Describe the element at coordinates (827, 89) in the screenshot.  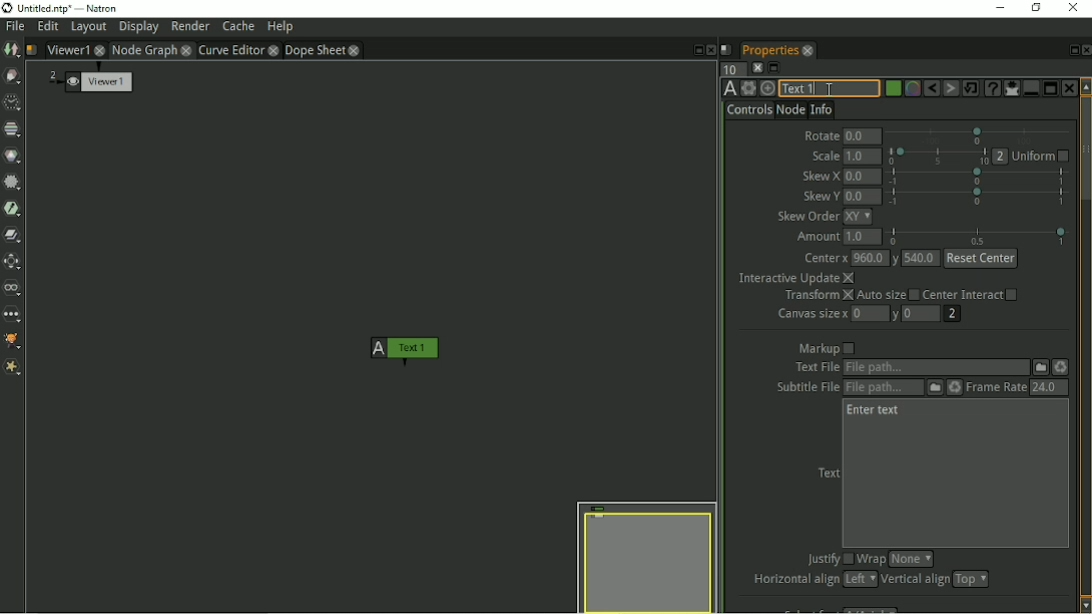
I see `cursor` at that location.